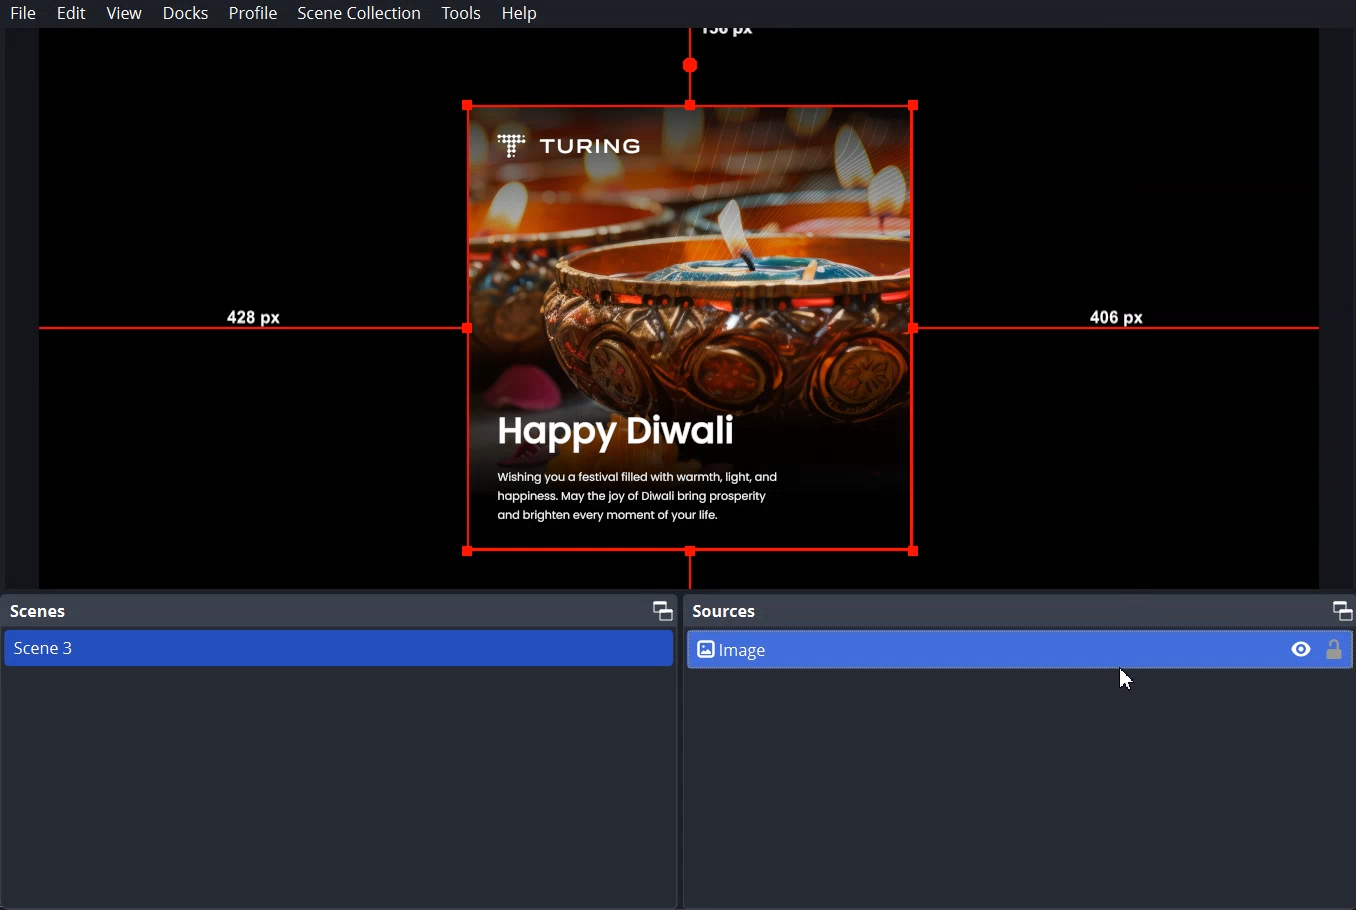  What do you see at coordinates (1335, 648) in the screenshot?
I see `Lock` at bounding box center [1335, 648].